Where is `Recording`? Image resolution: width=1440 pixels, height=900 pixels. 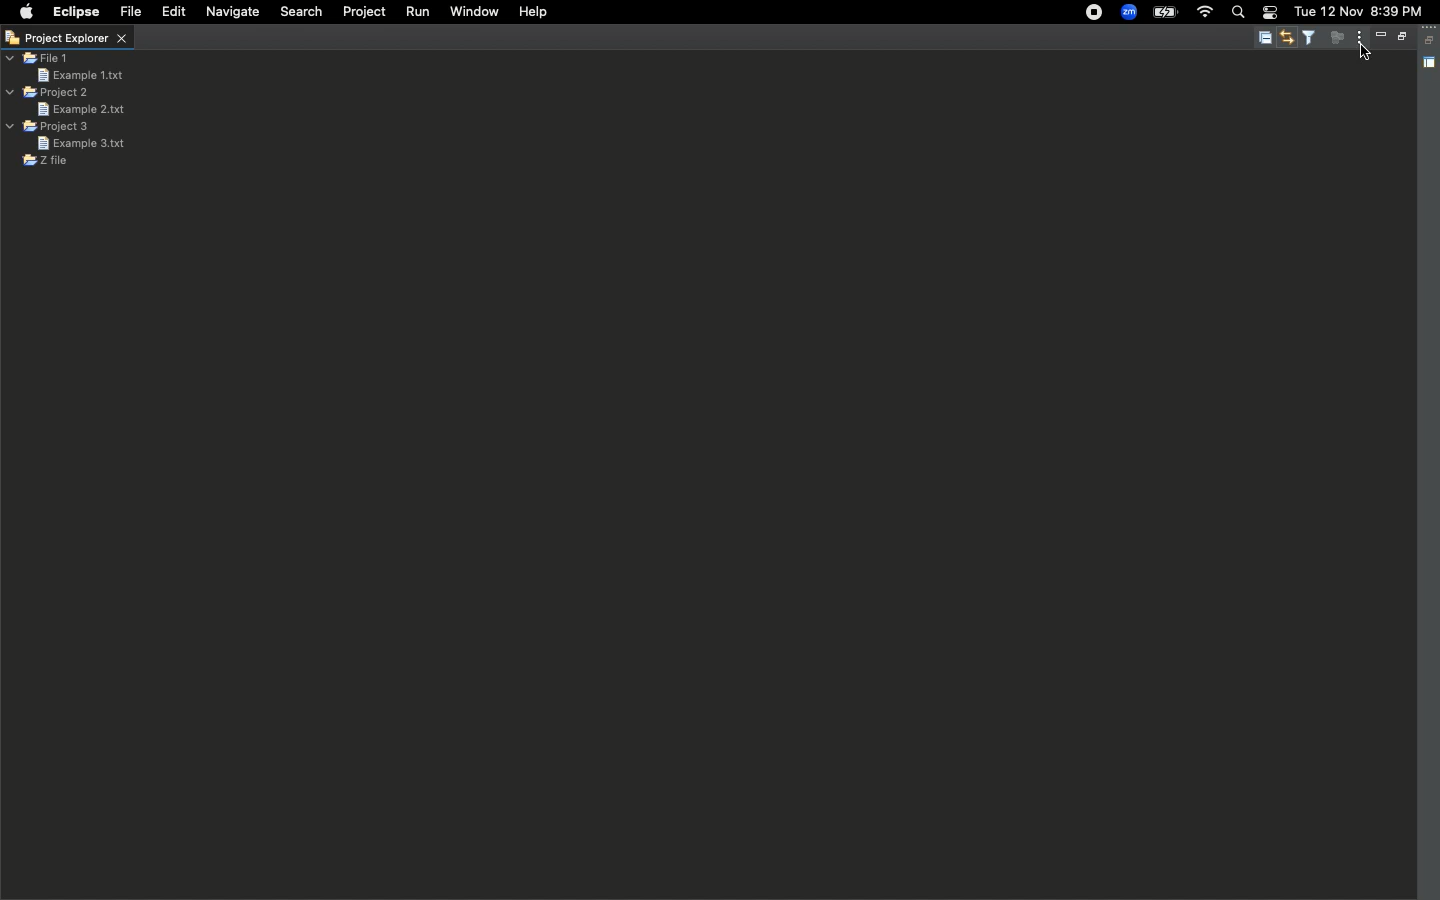
Recording is located at coordinates (1095, 13).